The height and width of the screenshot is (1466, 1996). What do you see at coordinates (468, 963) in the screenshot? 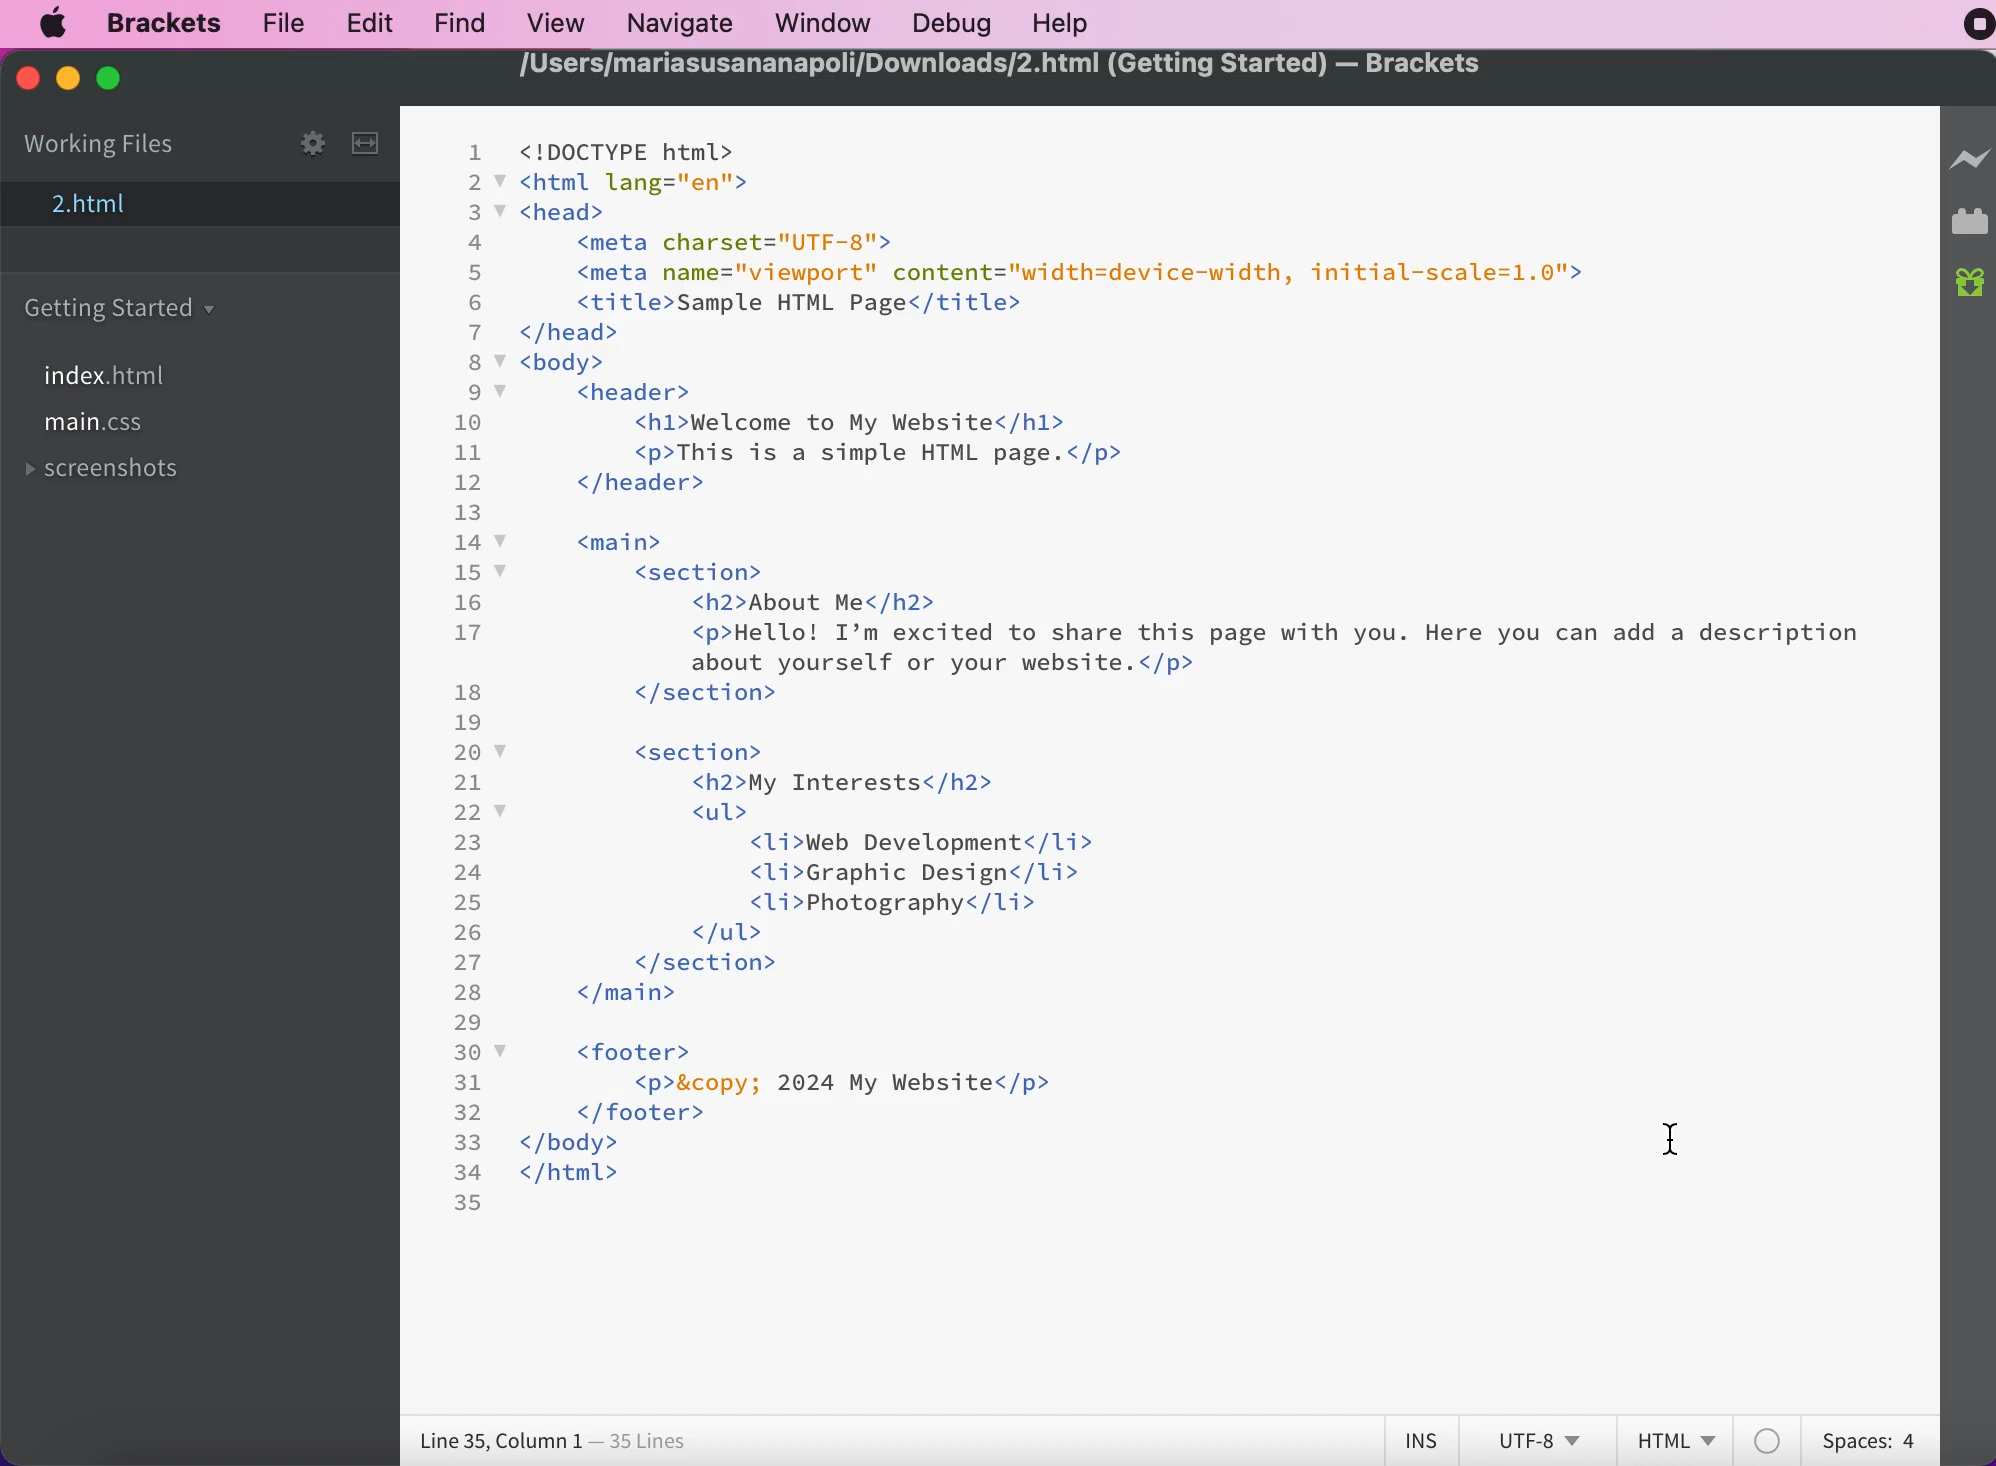
I see `27` at bounding box center [468, 963].